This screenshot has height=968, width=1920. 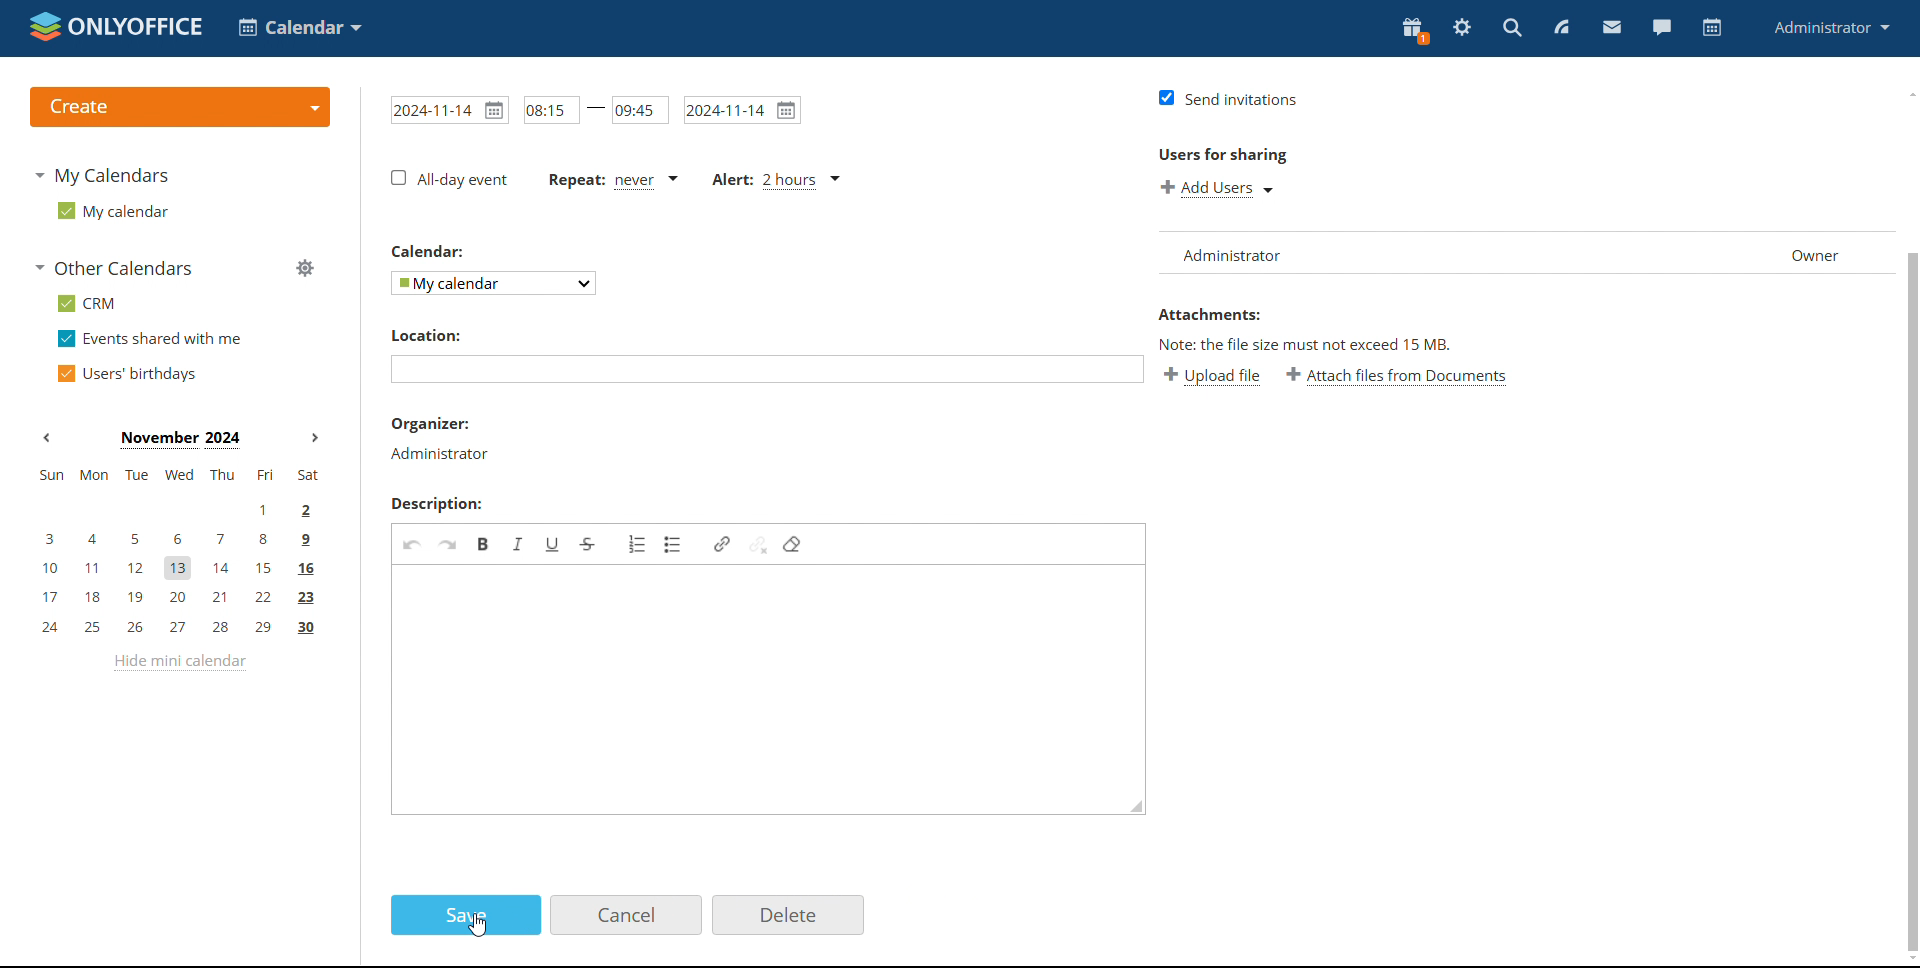 I want to click on start date, so click(x=448, y=113).